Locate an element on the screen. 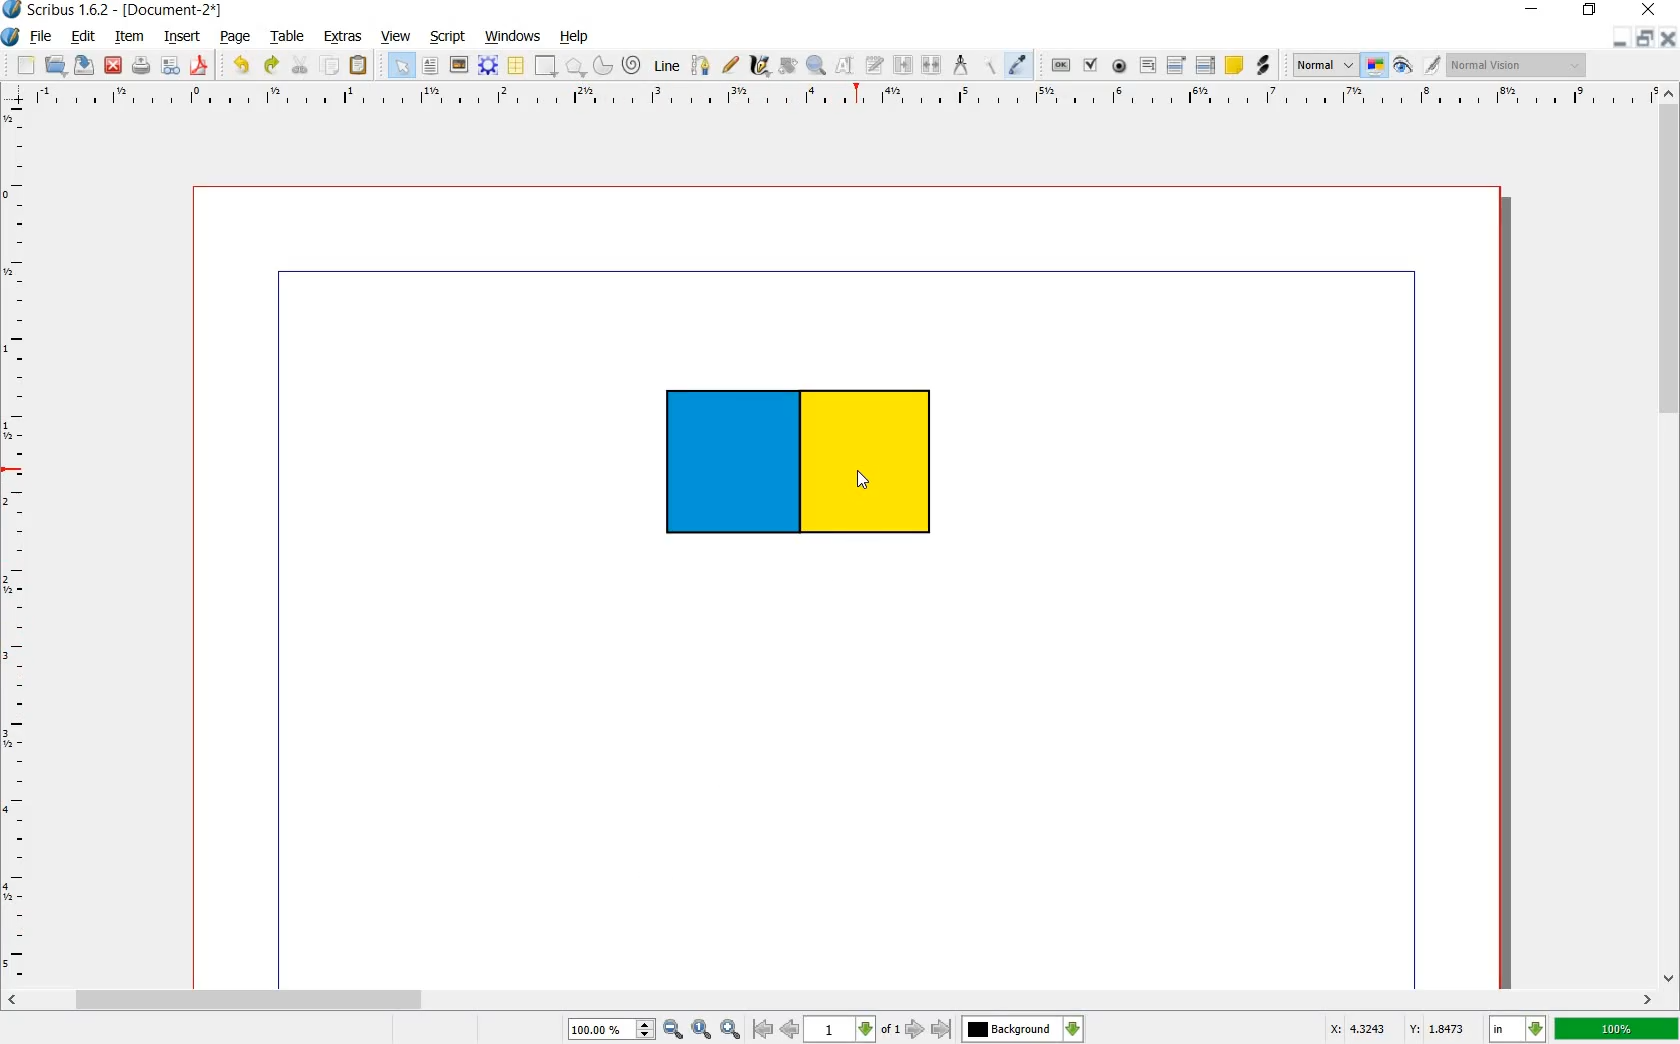 This screenshot has height=1044, width=1680. image frame is located at coordinates (458, 66).